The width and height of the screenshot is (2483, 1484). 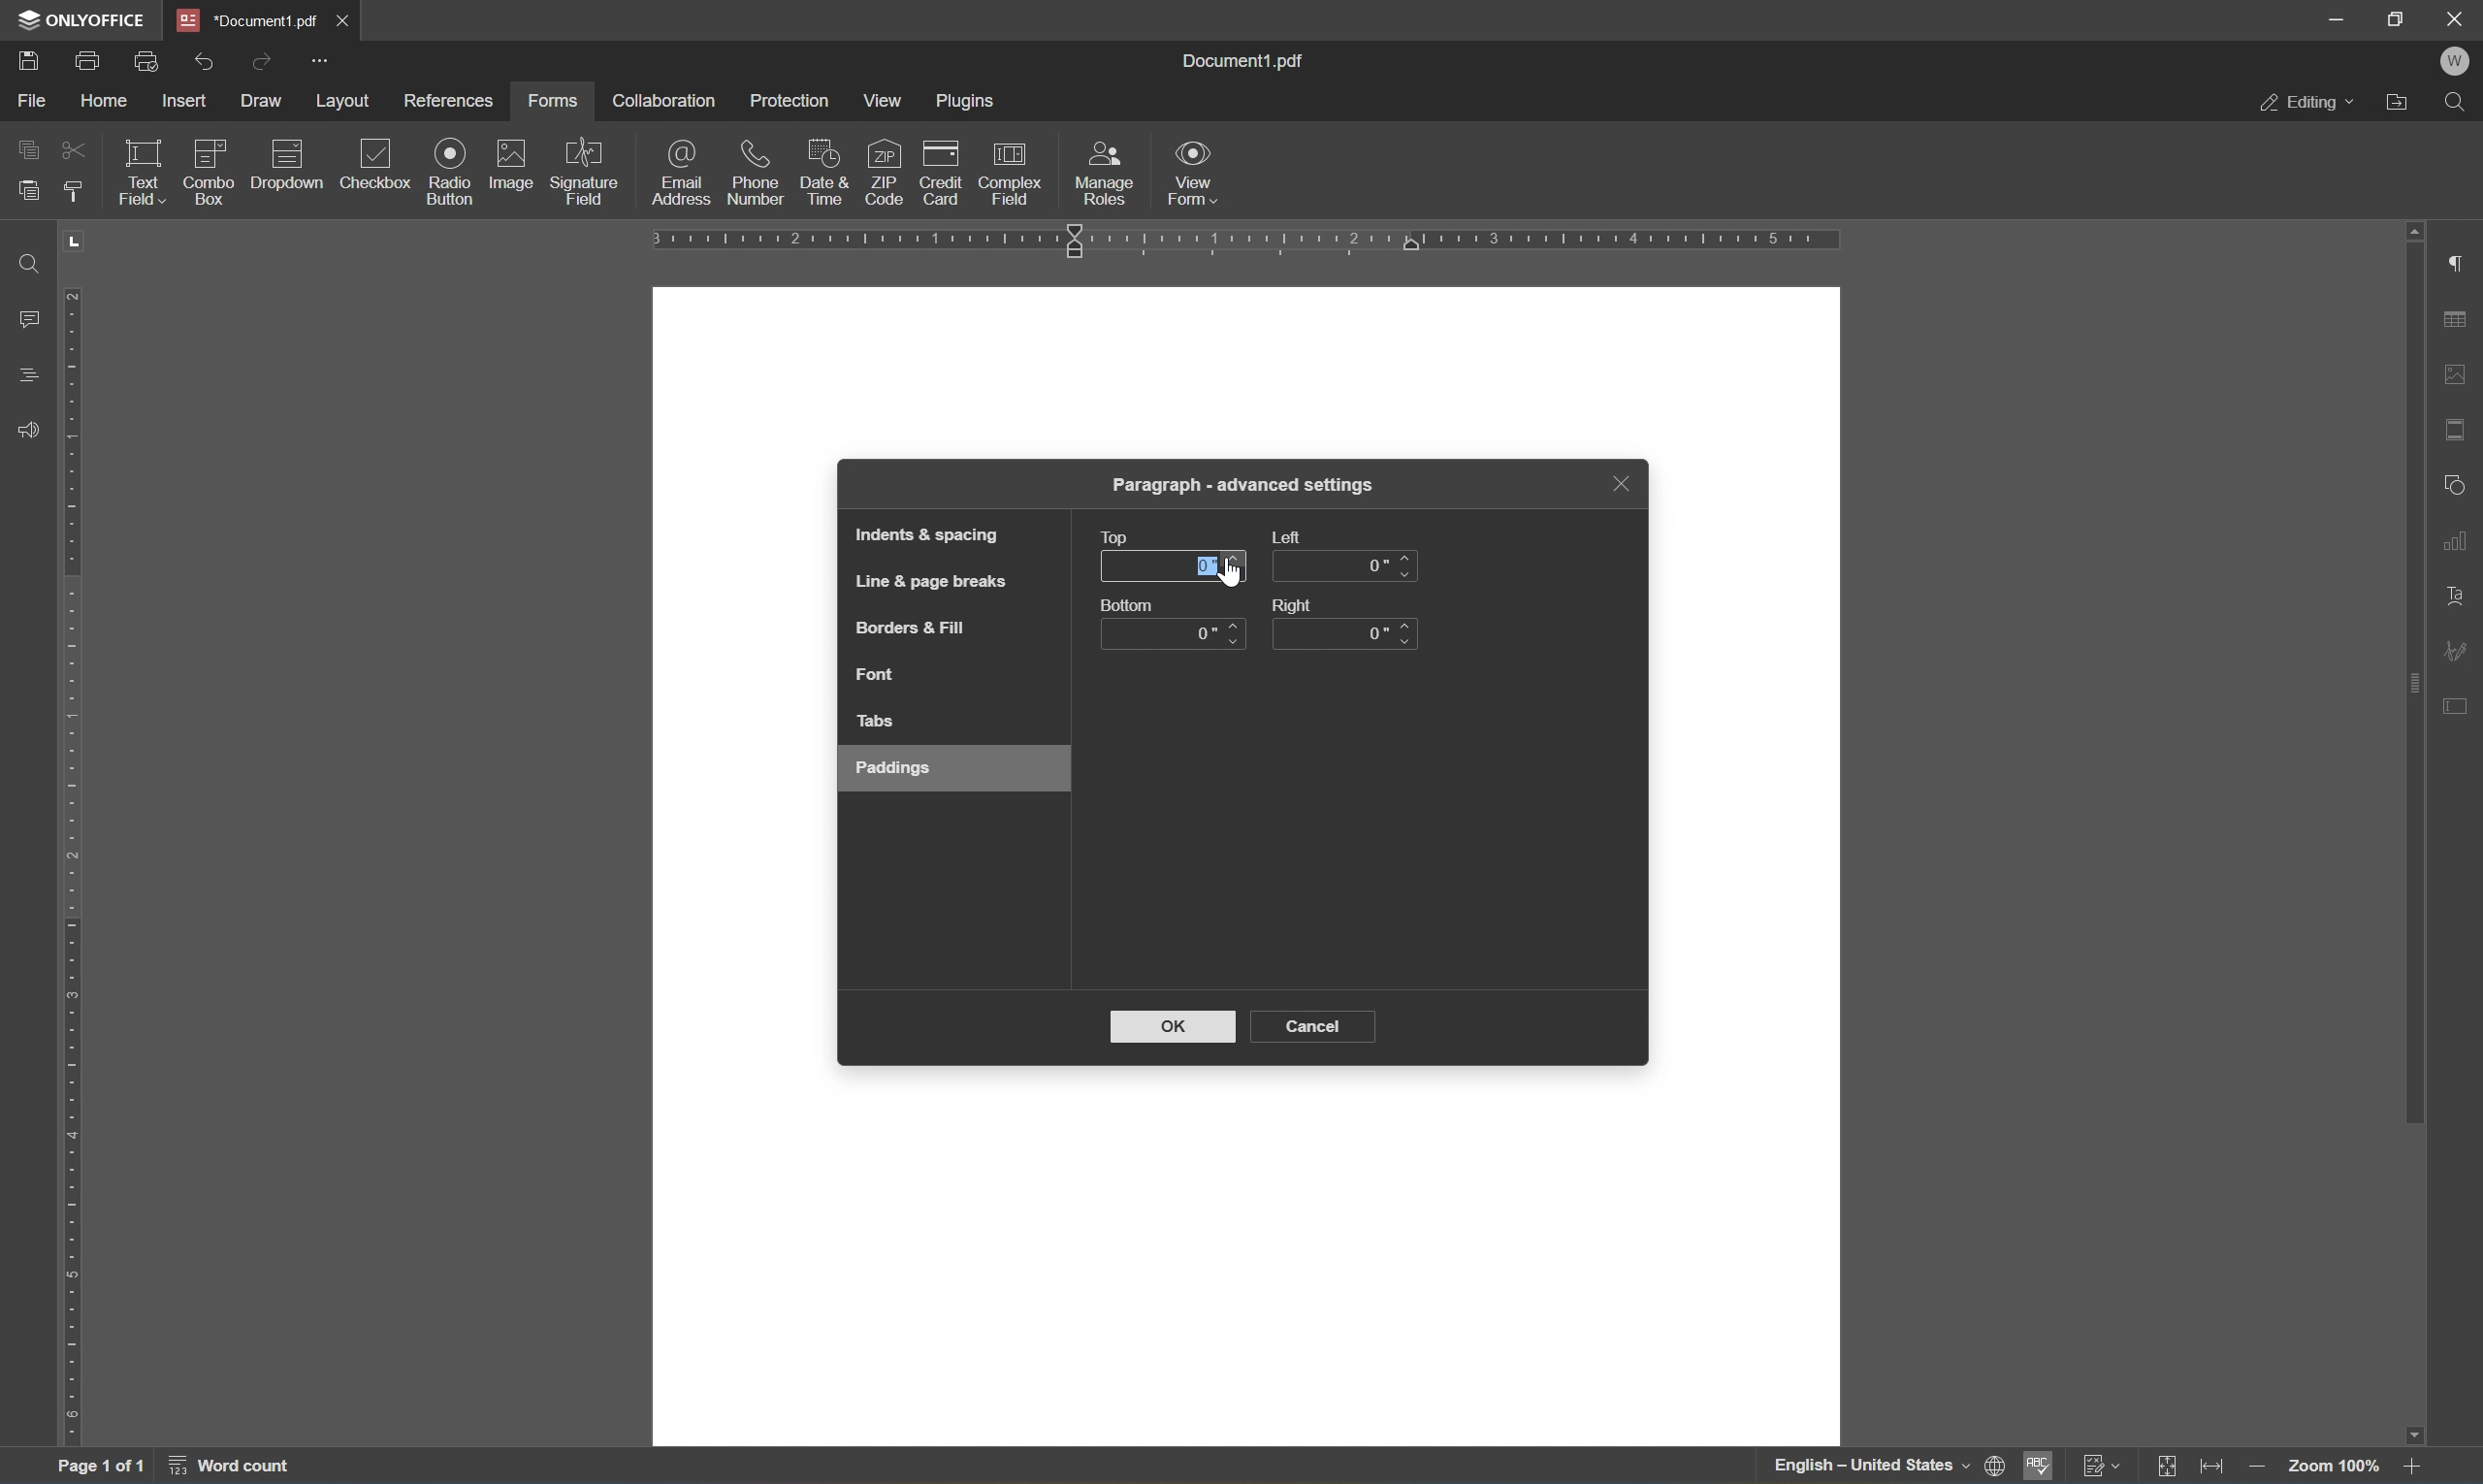 I want to click on text field, so click(x=137, y=170).